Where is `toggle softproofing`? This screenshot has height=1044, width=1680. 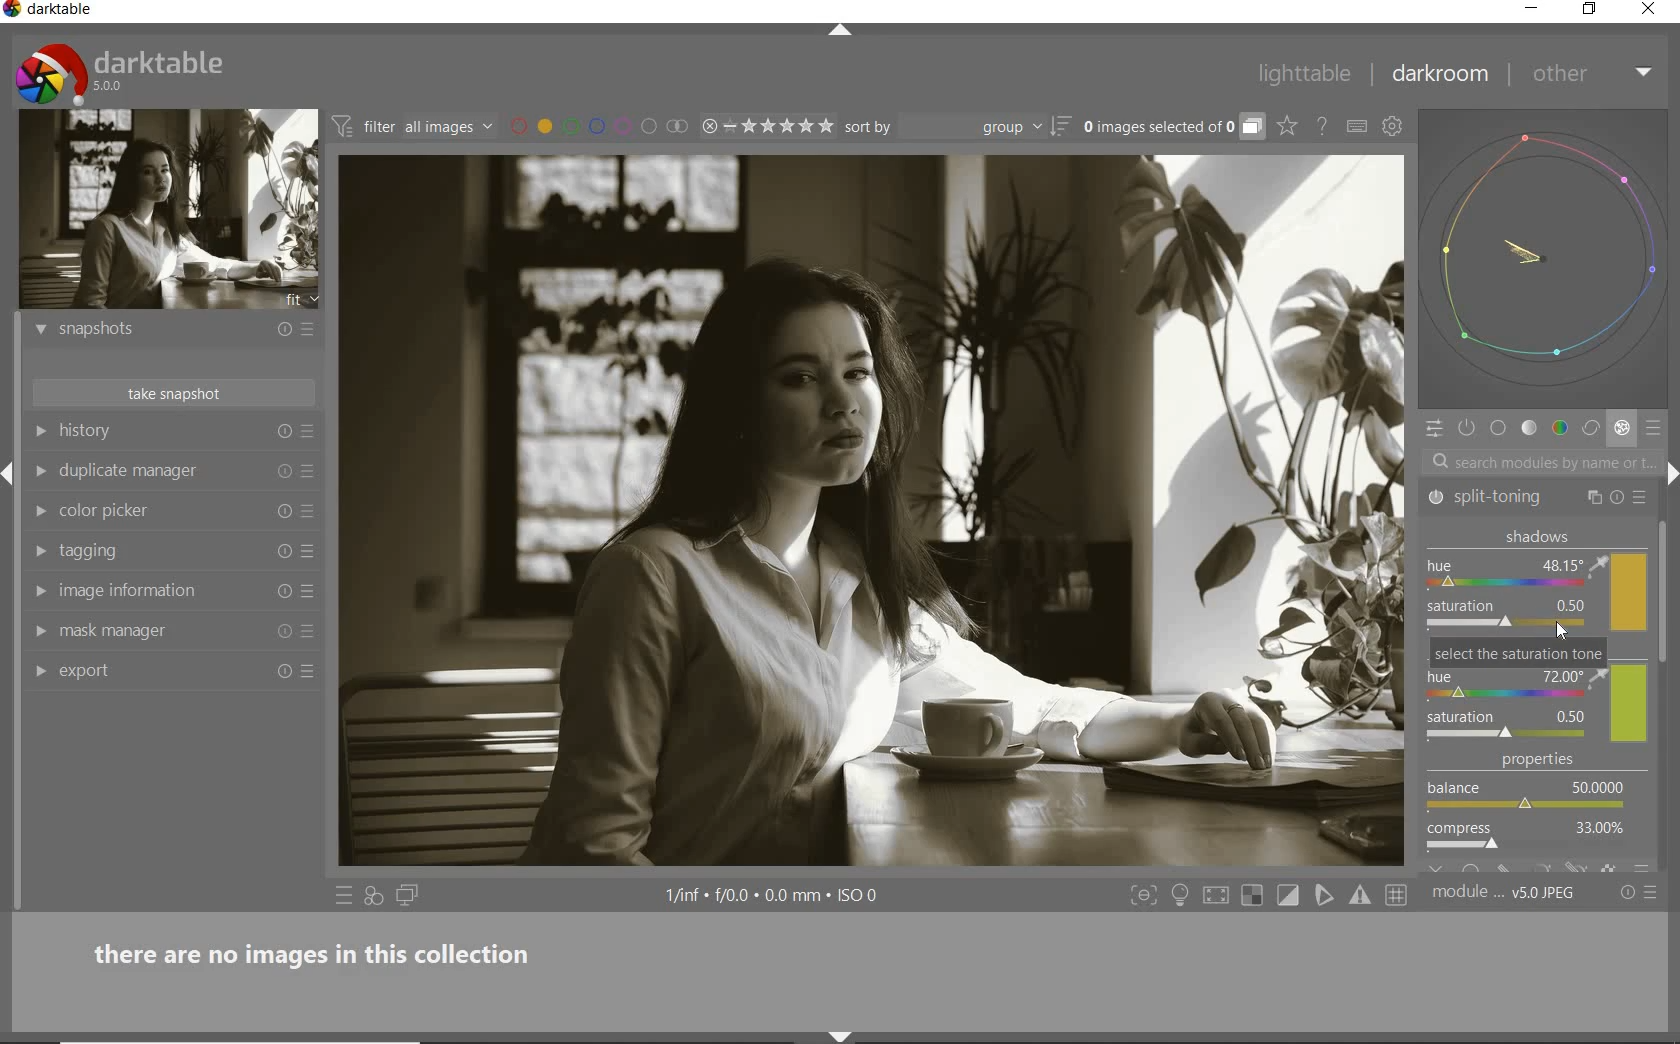
toggle softproofing is located at coordinates (1326, 898).